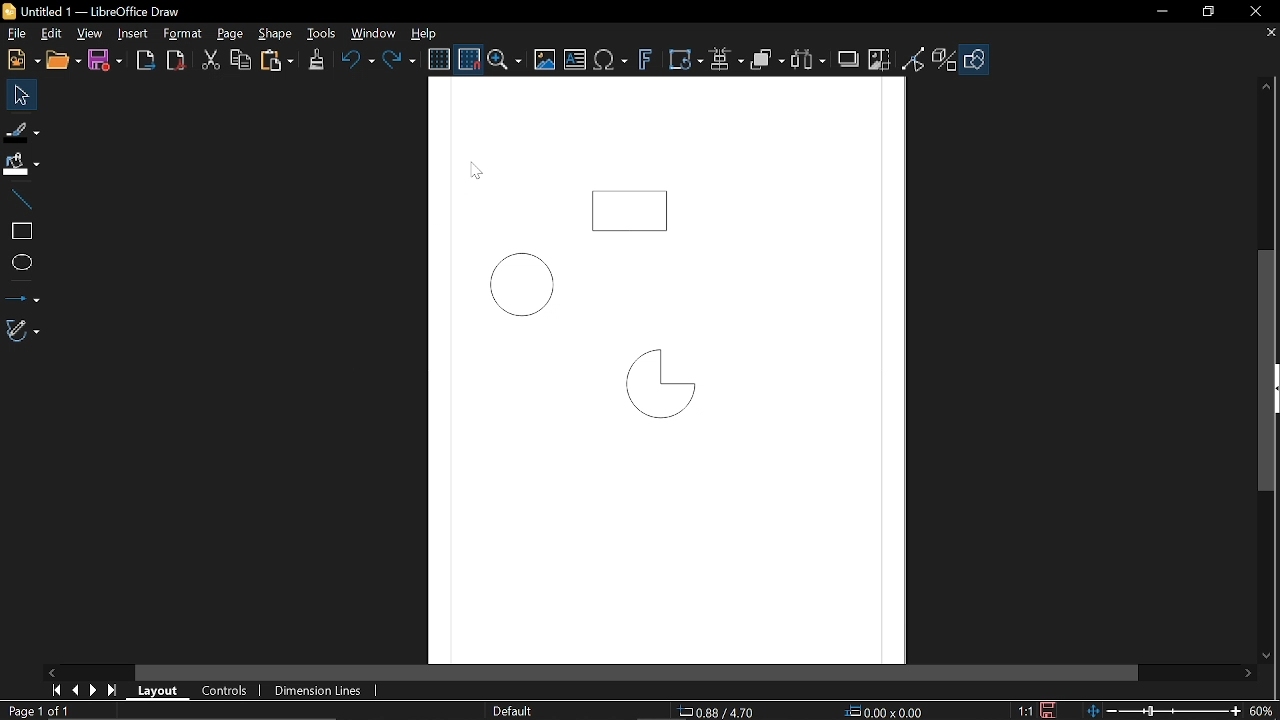 The image size is (1280, 720). Describe the element at coordinates (1269, 656) in the screenshot. I see `Move down` at that location.